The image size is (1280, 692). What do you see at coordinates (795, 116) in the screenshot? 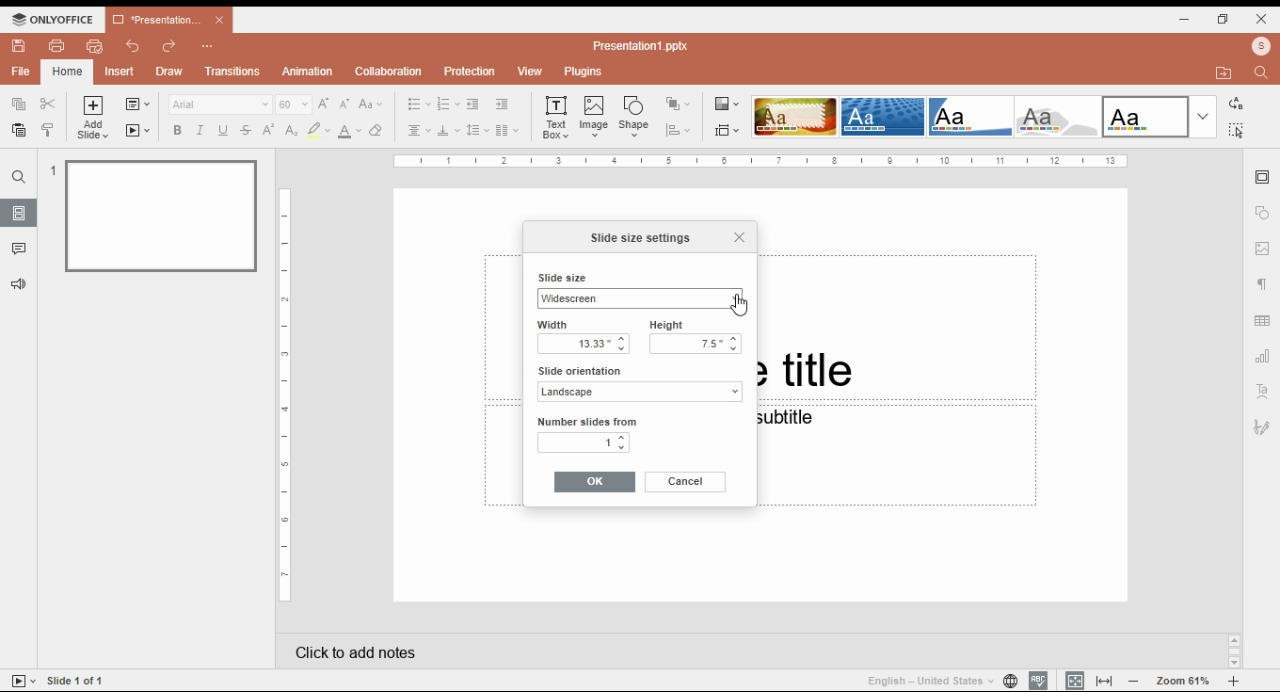
I see `slide them option` at bounding box center [795, 116].